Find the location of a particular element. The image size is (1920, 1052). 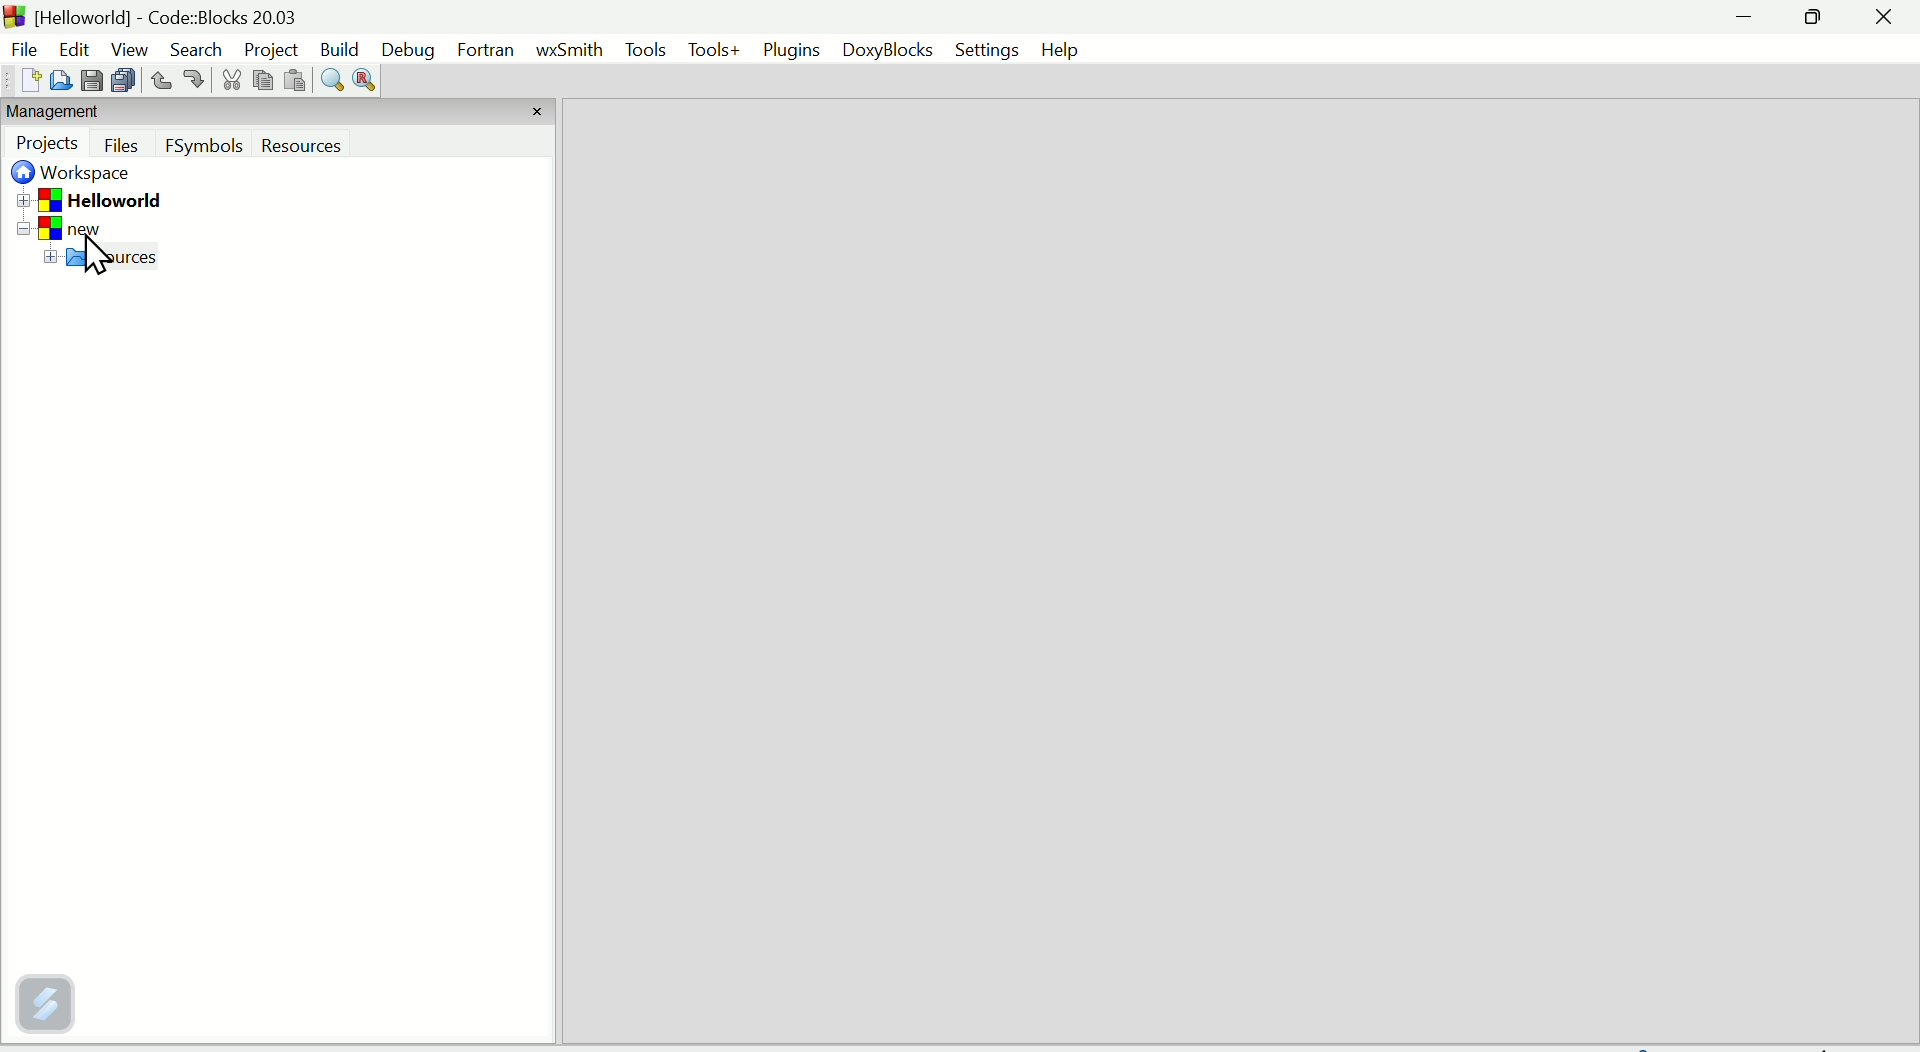

Cut is located at coordinates (227, 83).